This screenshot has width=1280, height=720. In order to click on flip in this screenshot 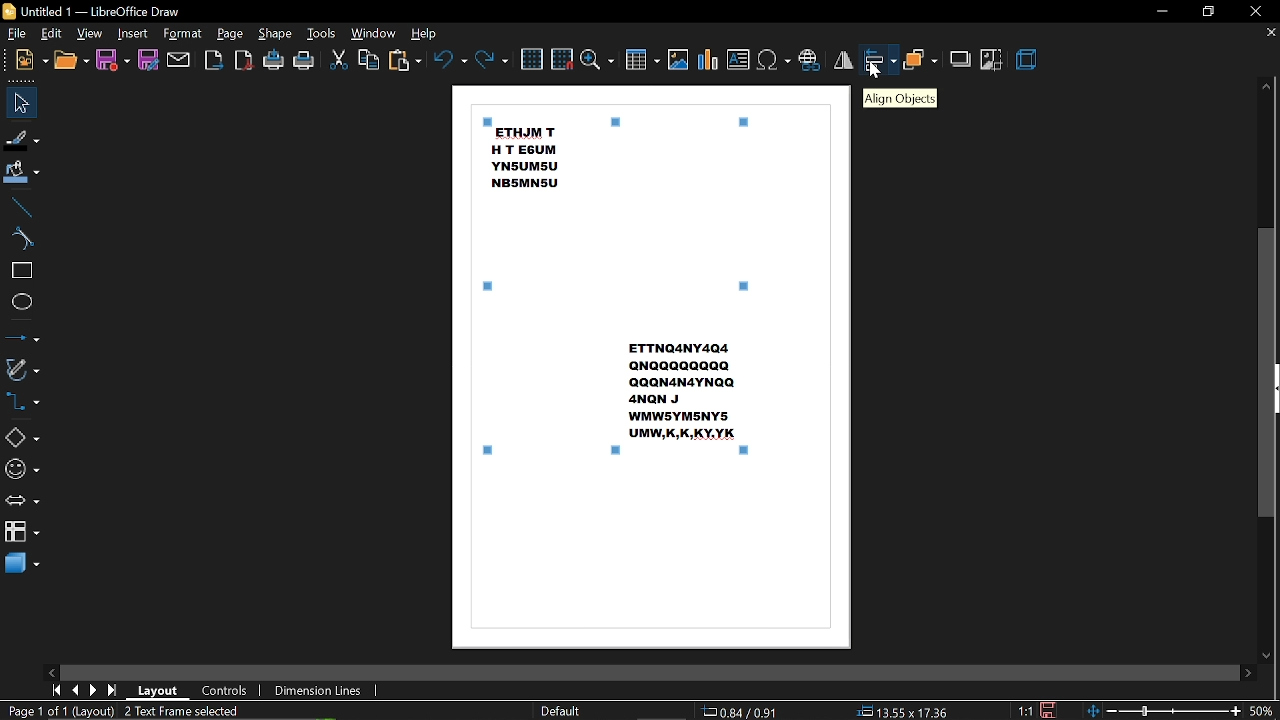, I will do `click(844, 59)`.